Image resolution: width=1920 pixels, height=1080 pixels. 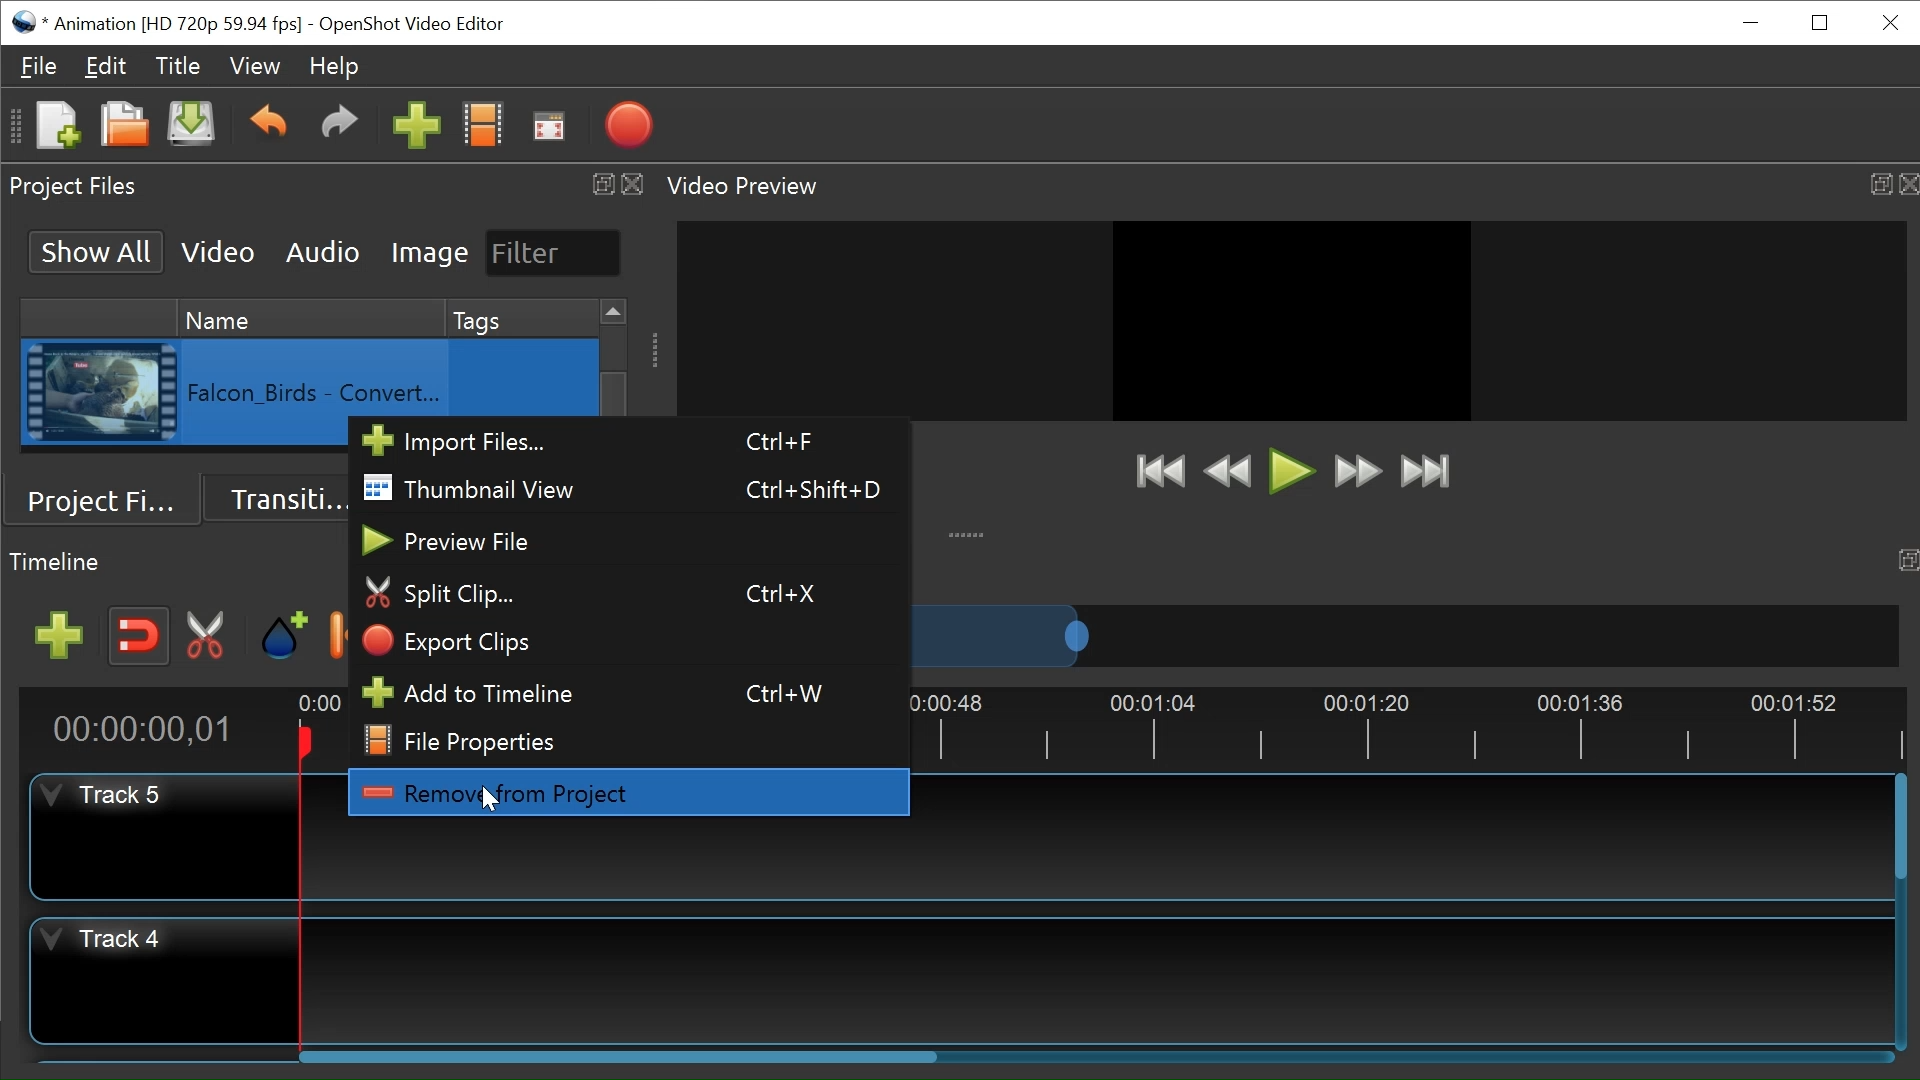 I want to click on Jump to Start, so click(x=1160, y=471).